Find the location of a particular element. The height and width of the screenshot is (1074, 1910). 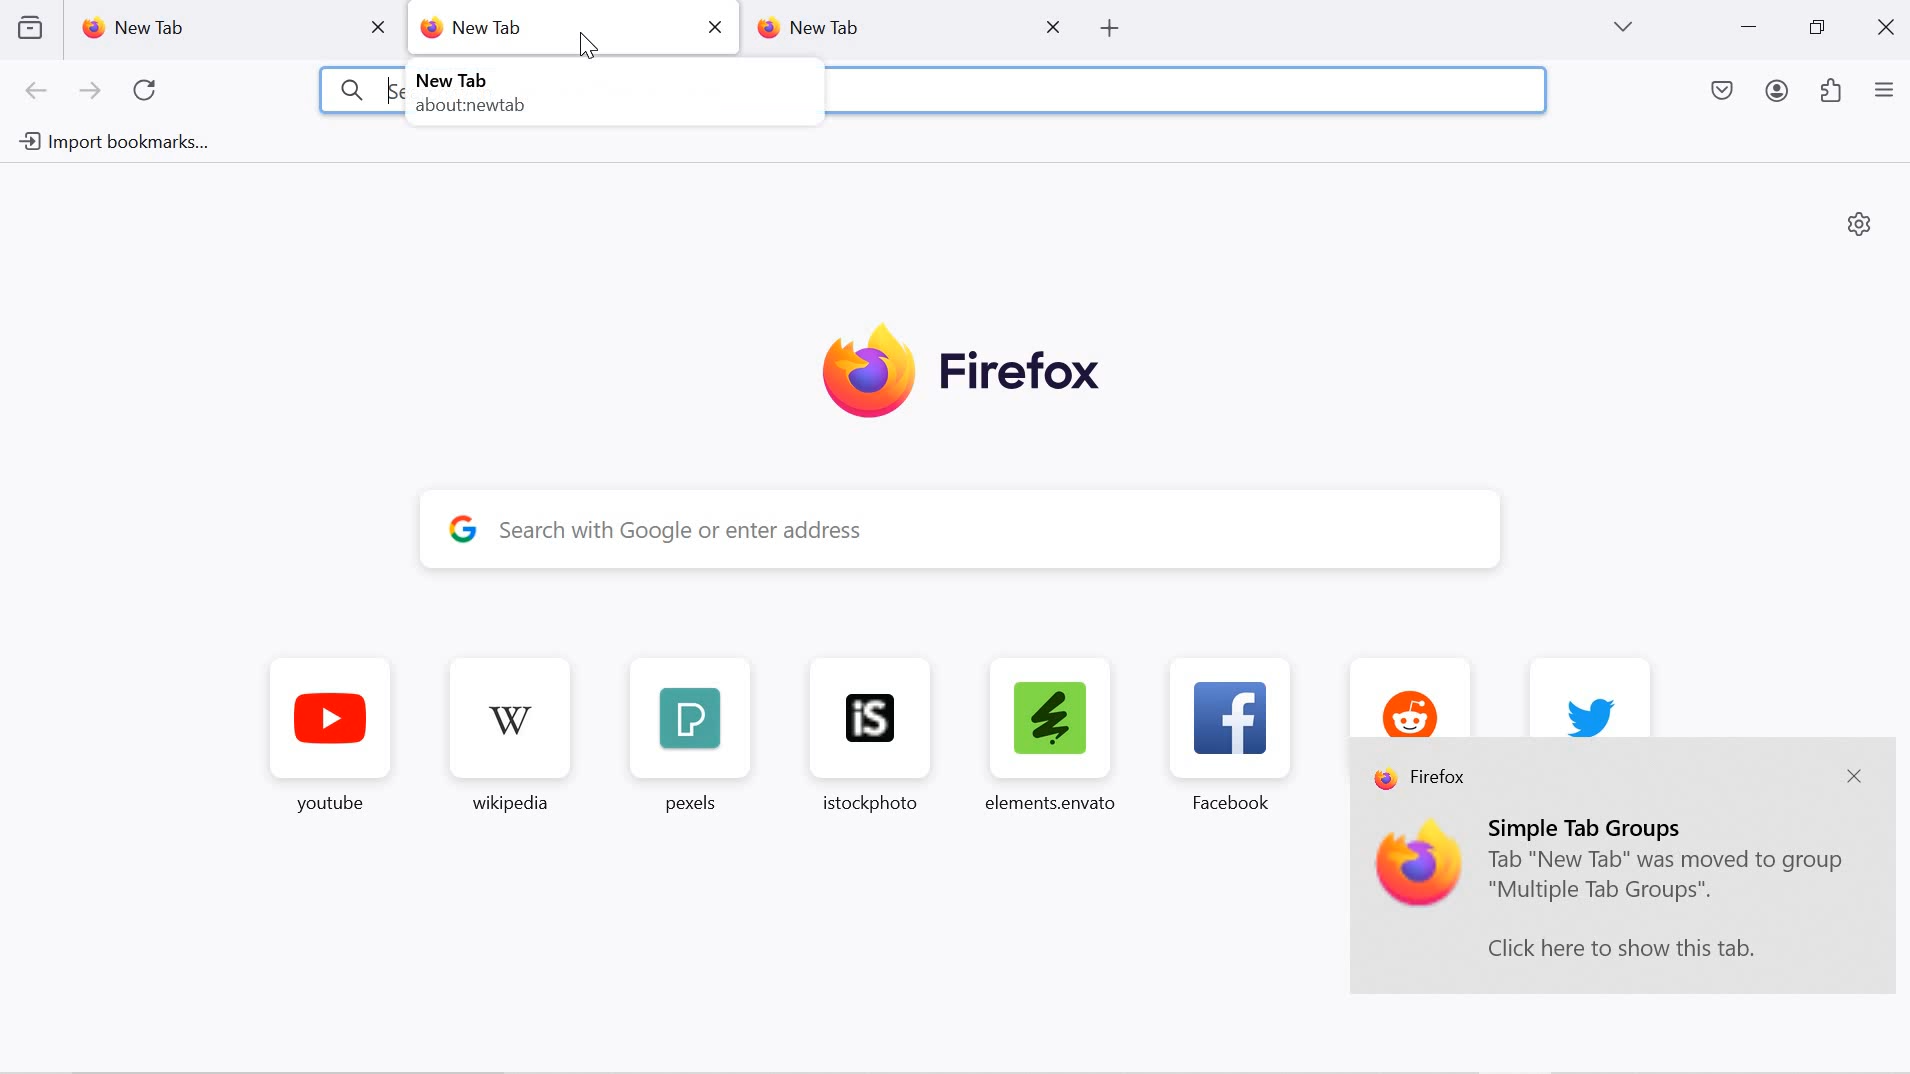

cursor is located at coordinates (590, 47).